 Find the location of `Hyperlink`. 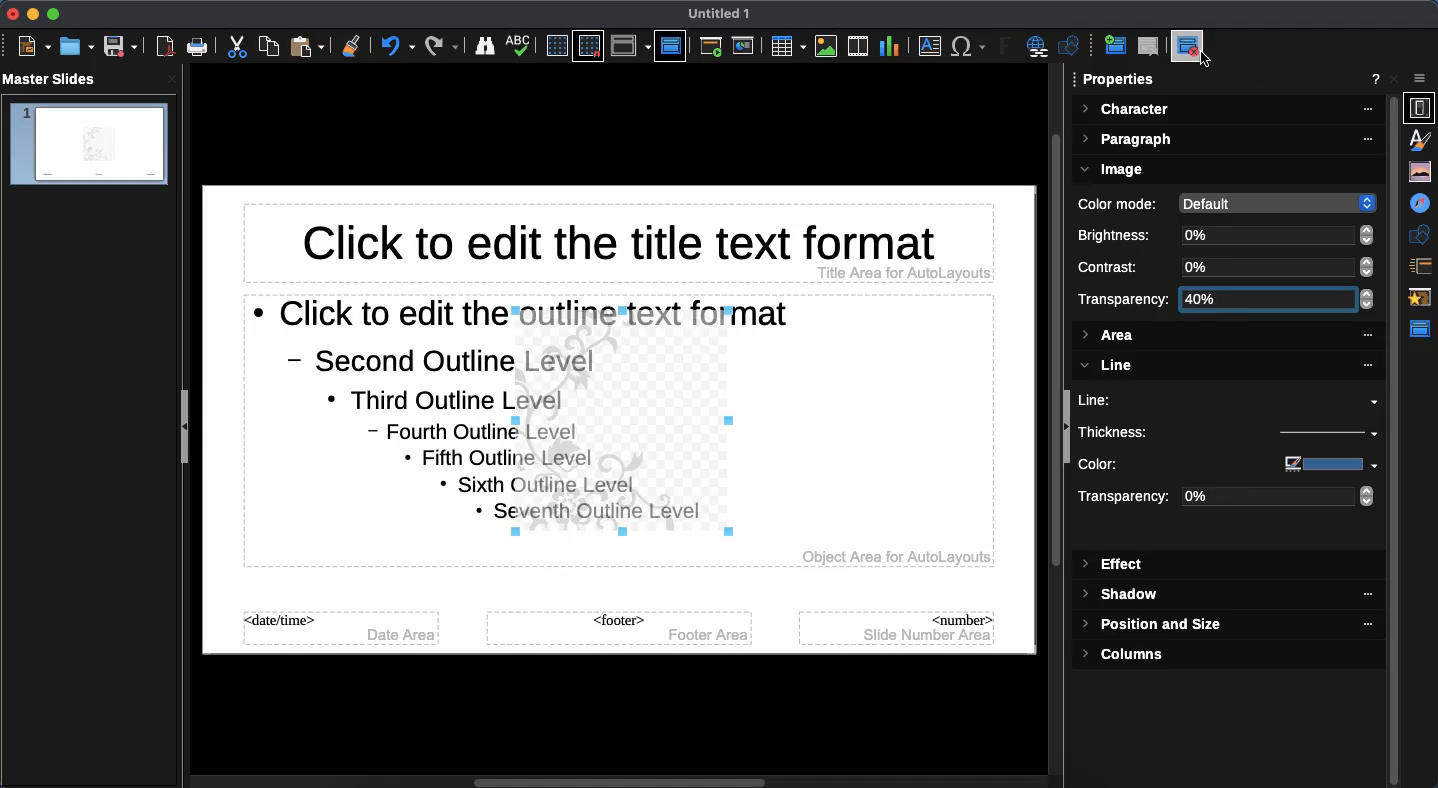

Hyperlink is located at coordinates (1040, 48).